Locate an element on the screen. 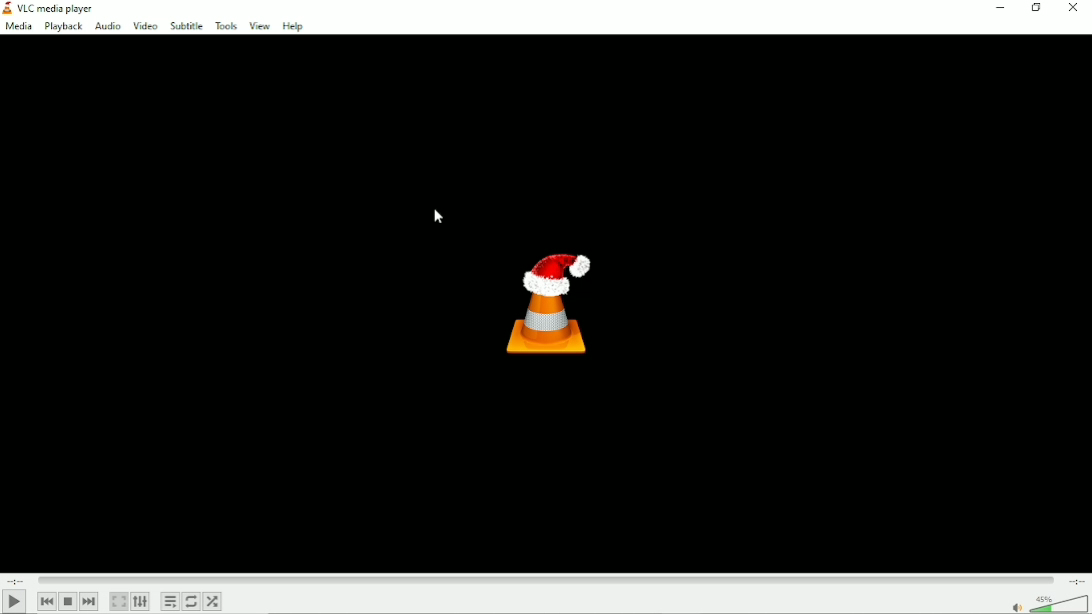 This screenshot has height=614, width=1092. Subtitle is located at coordinates (187, 25).